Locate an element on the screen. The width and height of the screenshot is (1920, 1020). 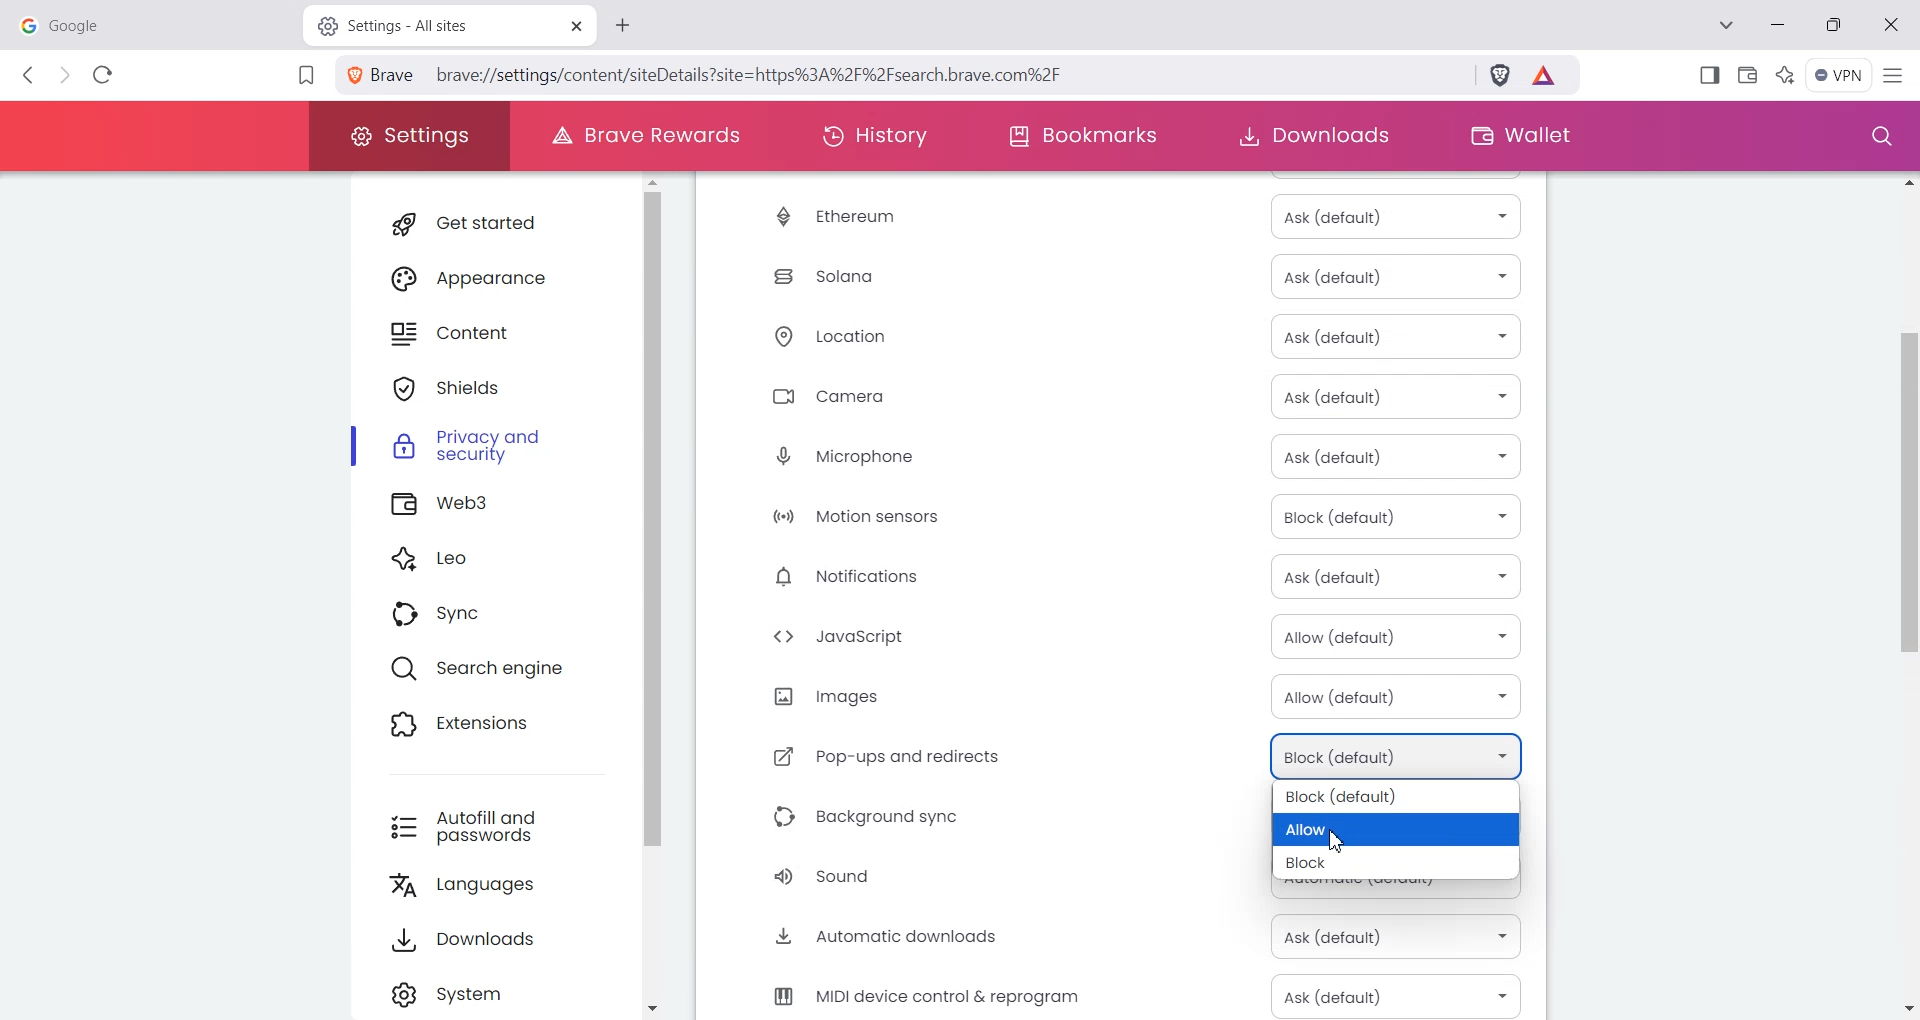
Search tab is located at coordinates (1729, 27).